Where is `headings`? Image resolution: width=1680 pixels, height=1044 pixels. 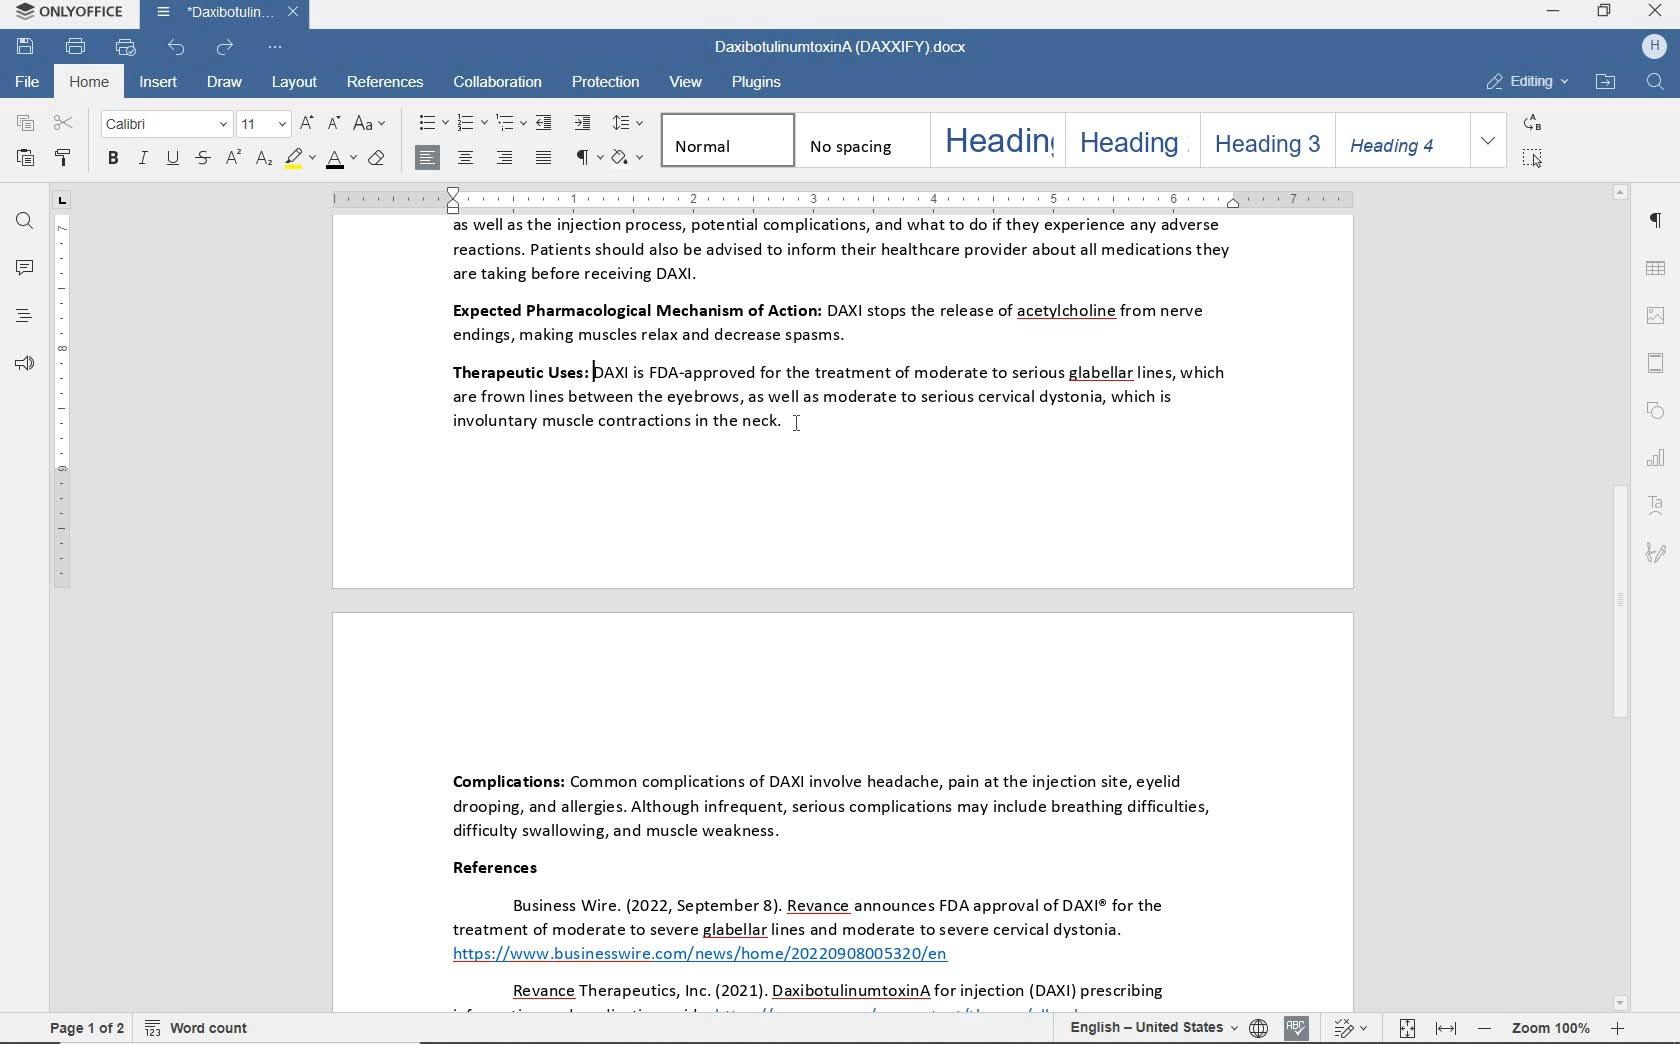 headings is located at coordinates (20, 318).